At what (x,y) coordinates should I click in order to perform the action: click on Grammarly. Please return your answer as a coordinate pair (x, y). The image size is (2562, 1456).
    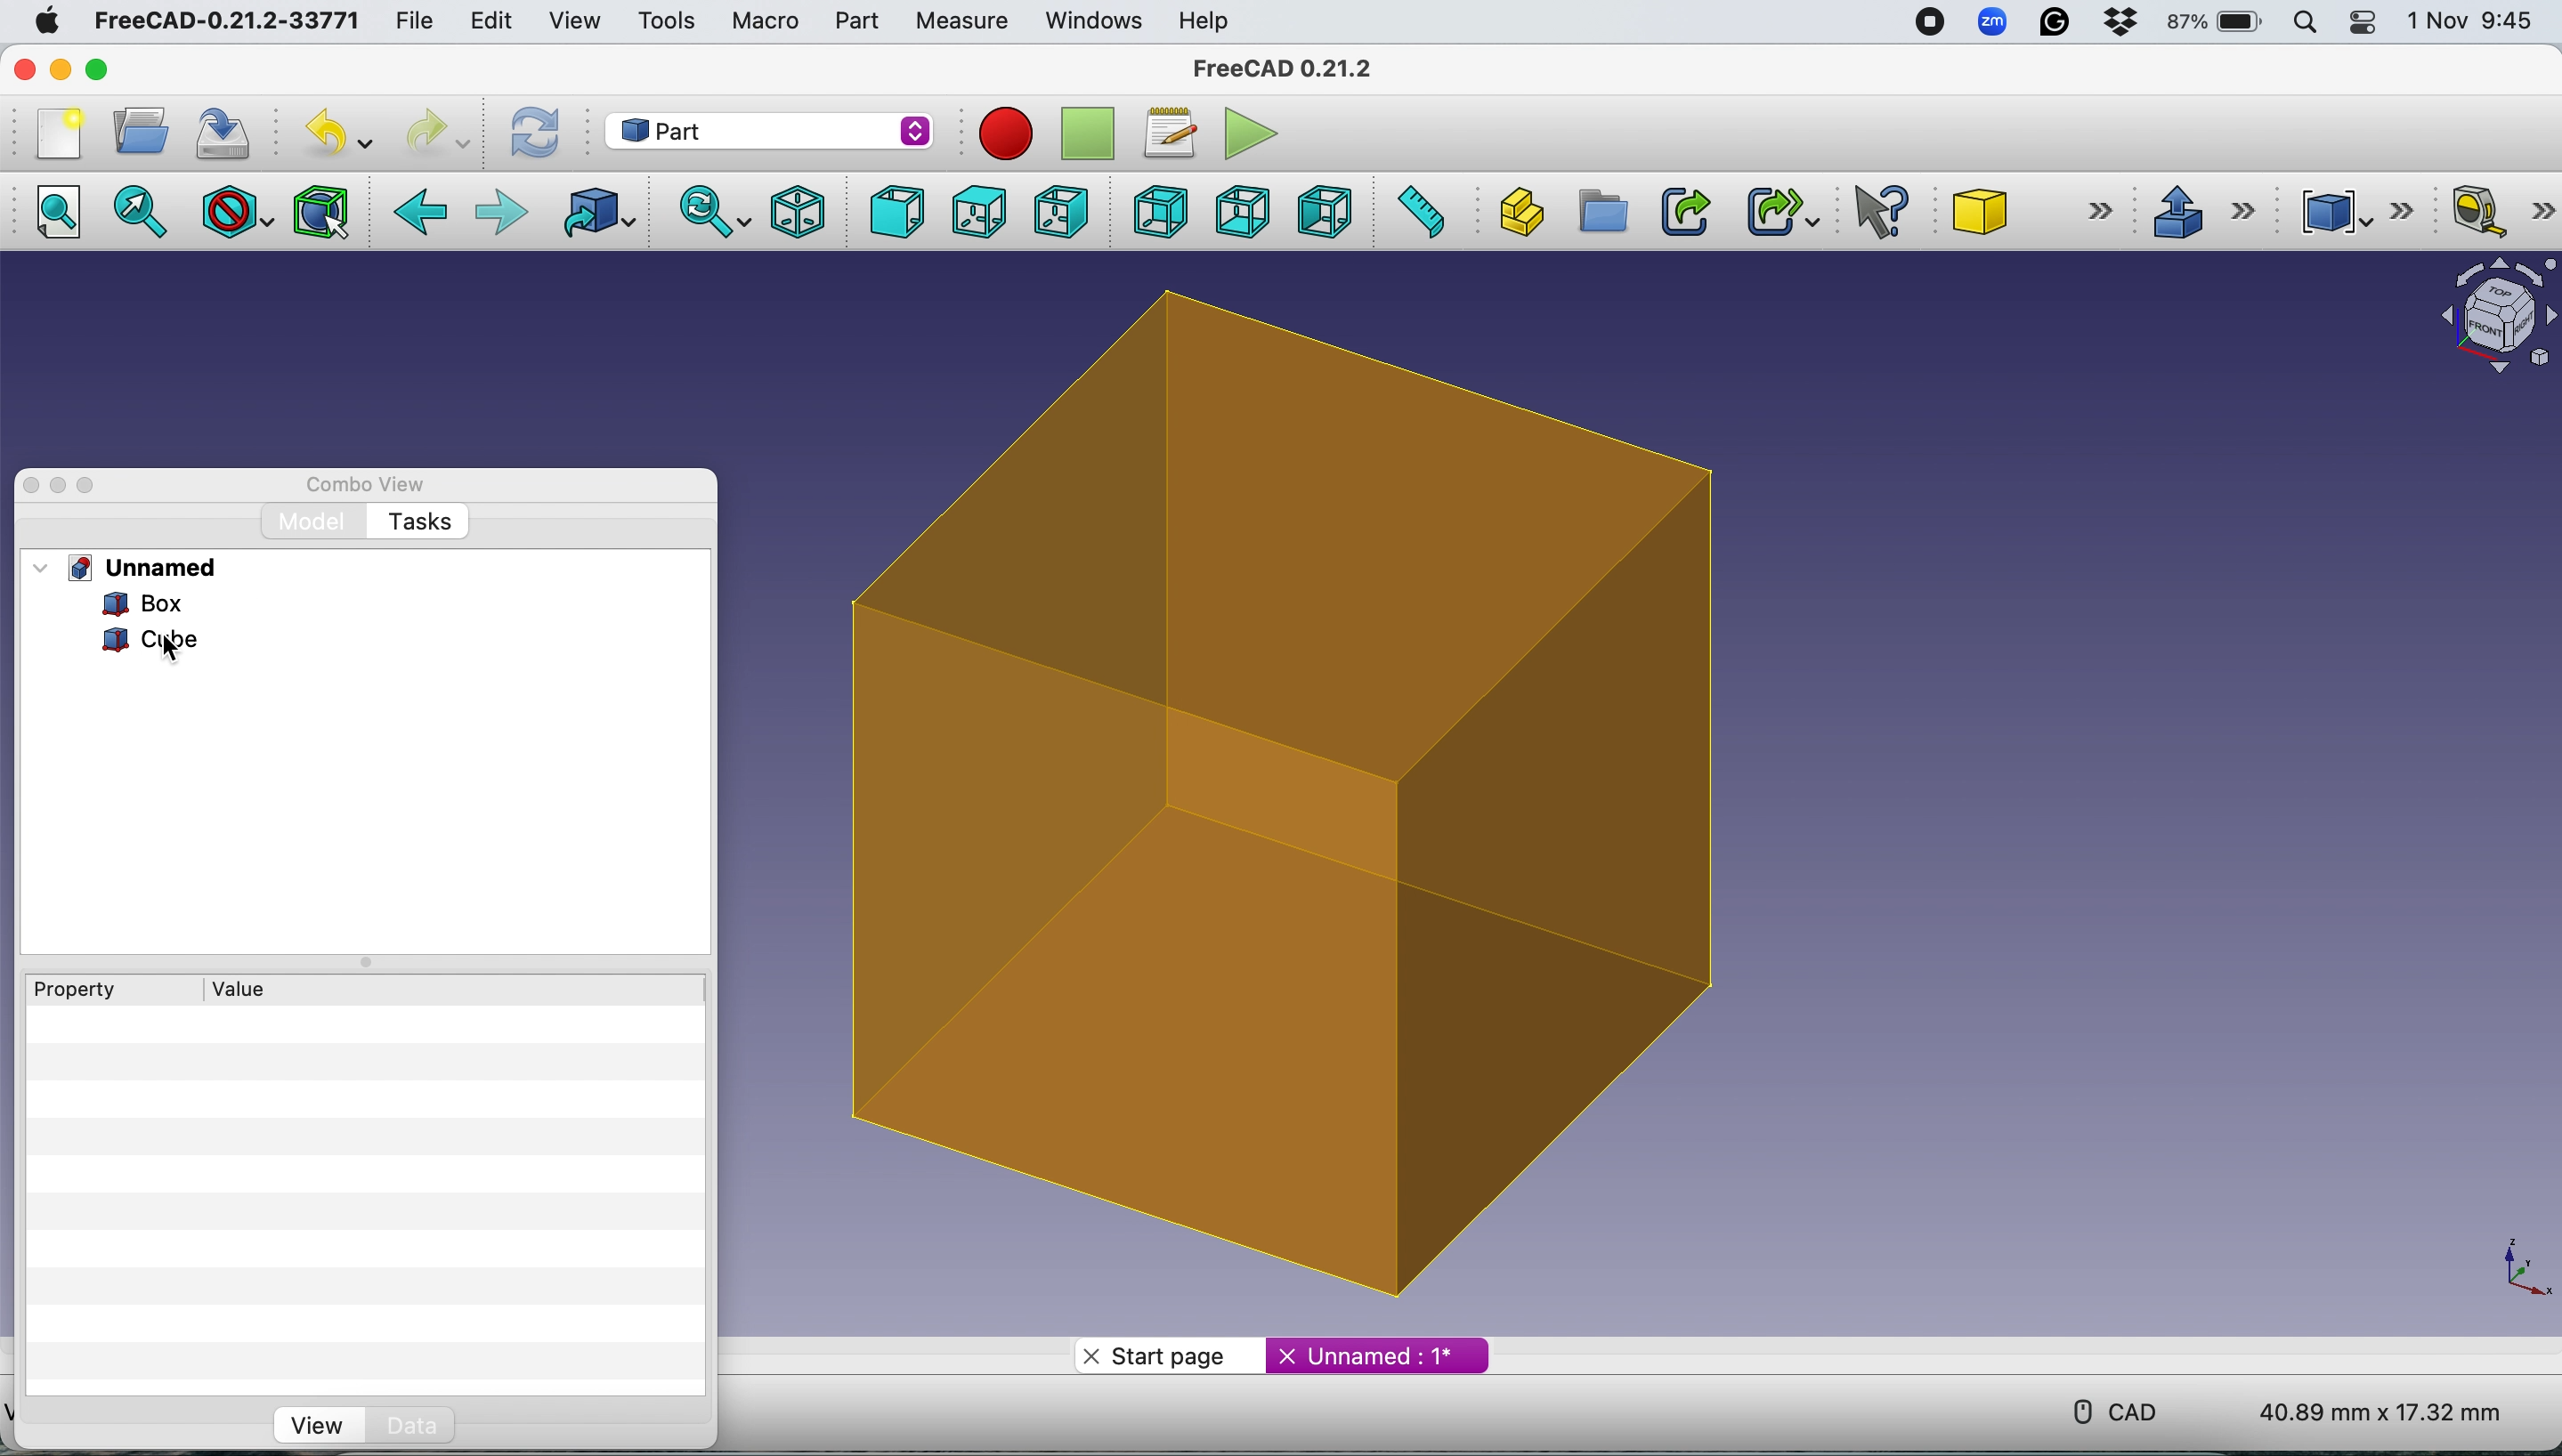
    Looking at the image, I should click on (2057, 22).